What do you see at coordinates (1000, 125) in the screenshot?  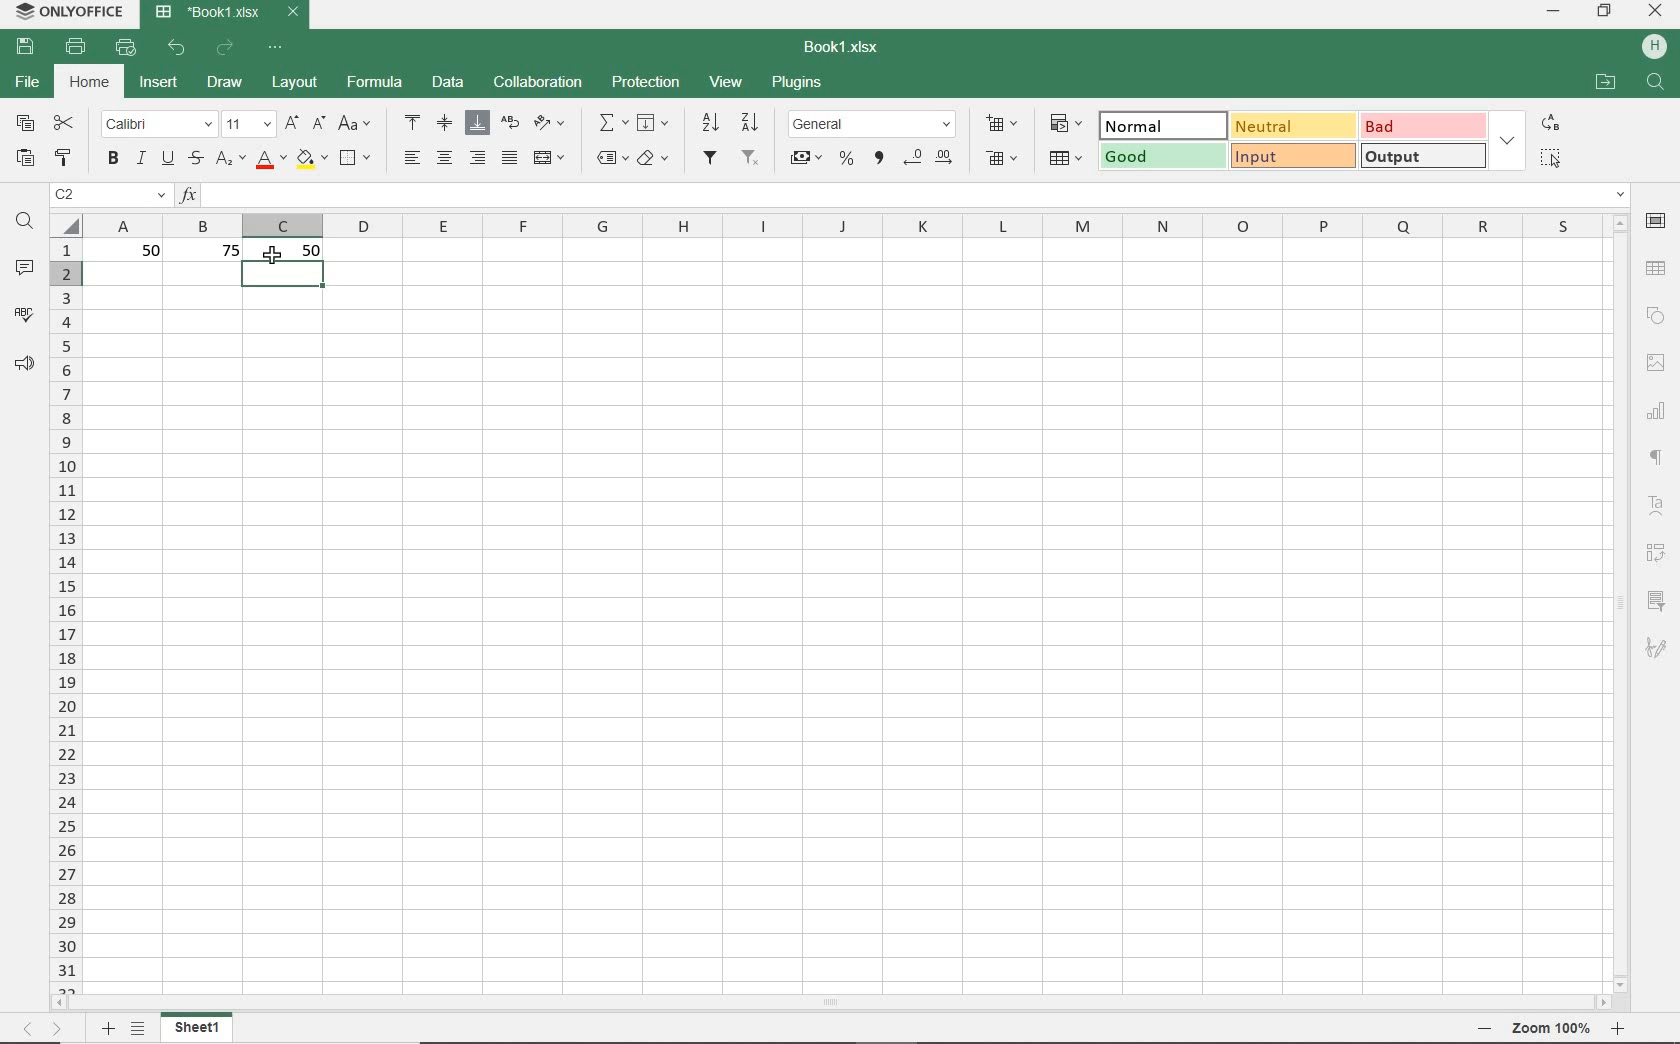 I see `insert cells` at bounding box center [1000, 125].